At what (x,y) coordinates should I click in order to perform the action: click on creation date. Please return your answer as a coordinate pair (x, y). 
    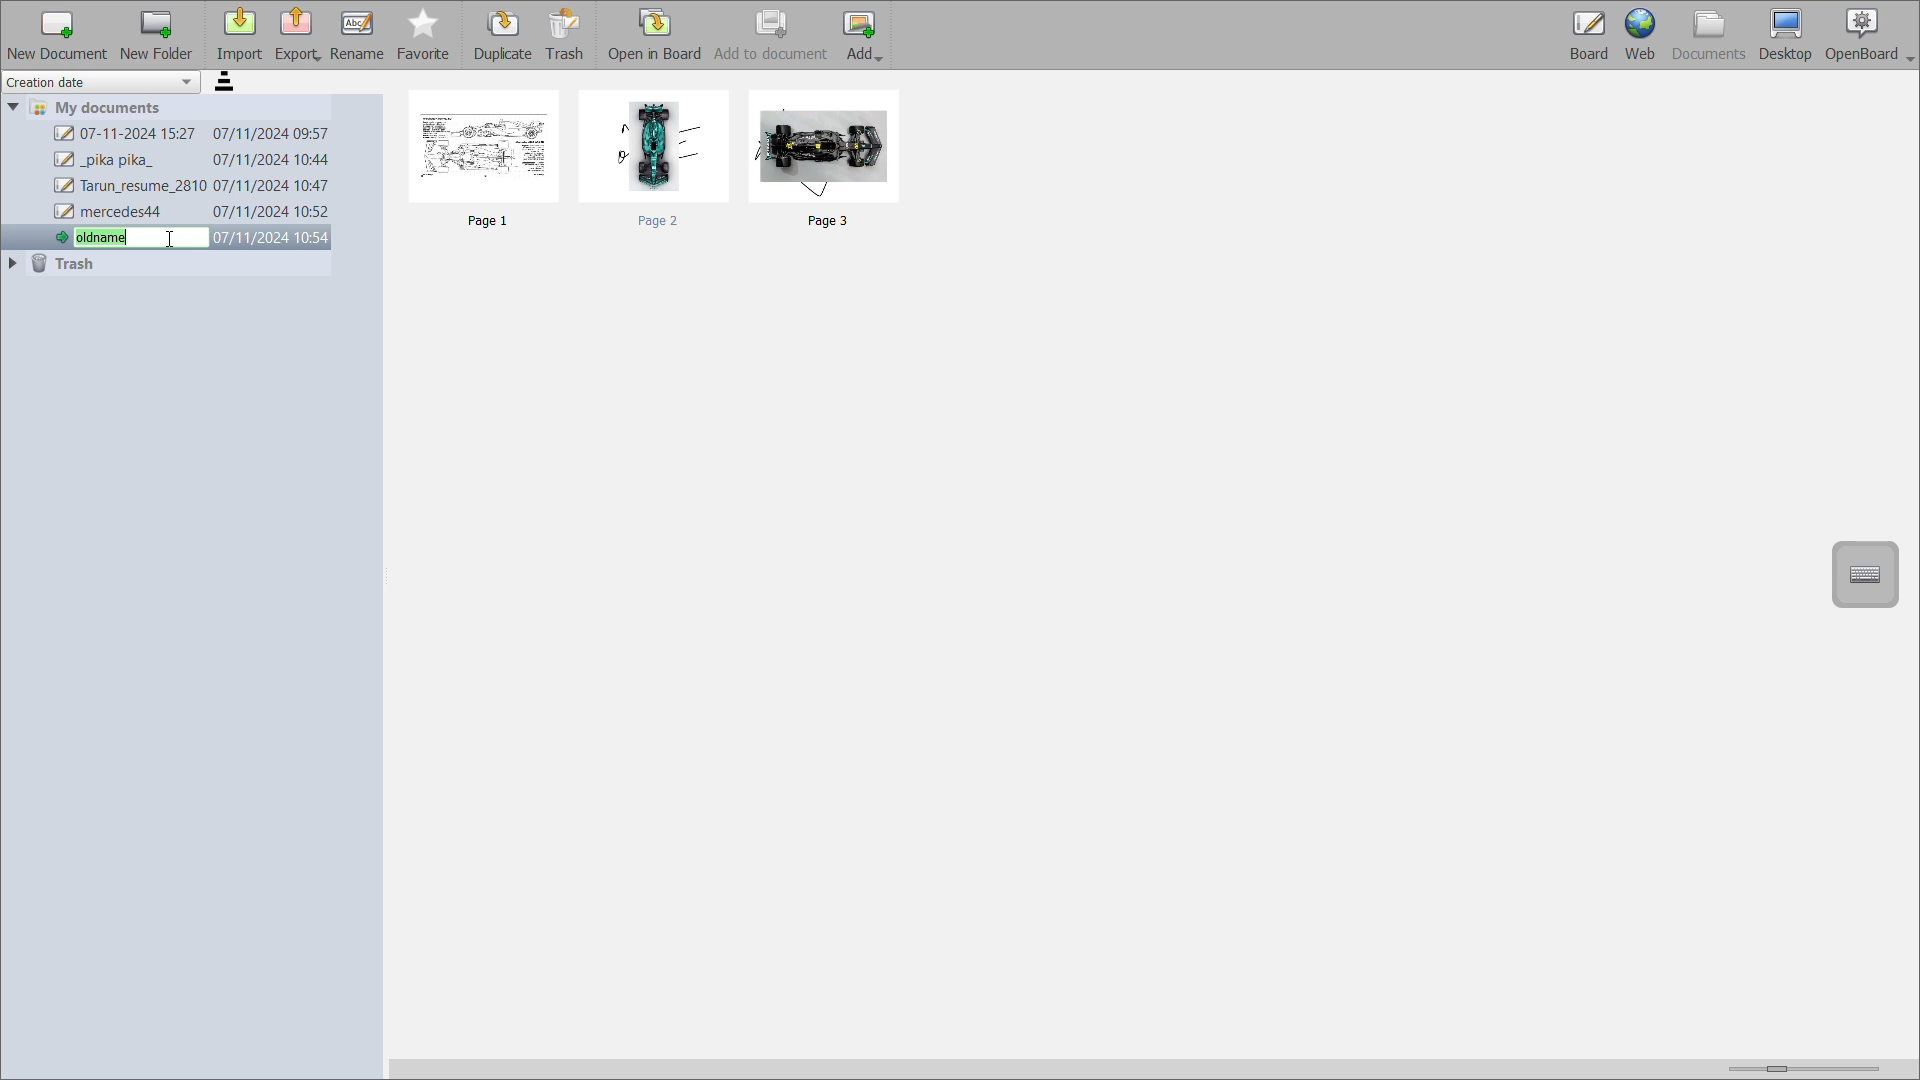
    Looking at the image, I should click on (103, 83).